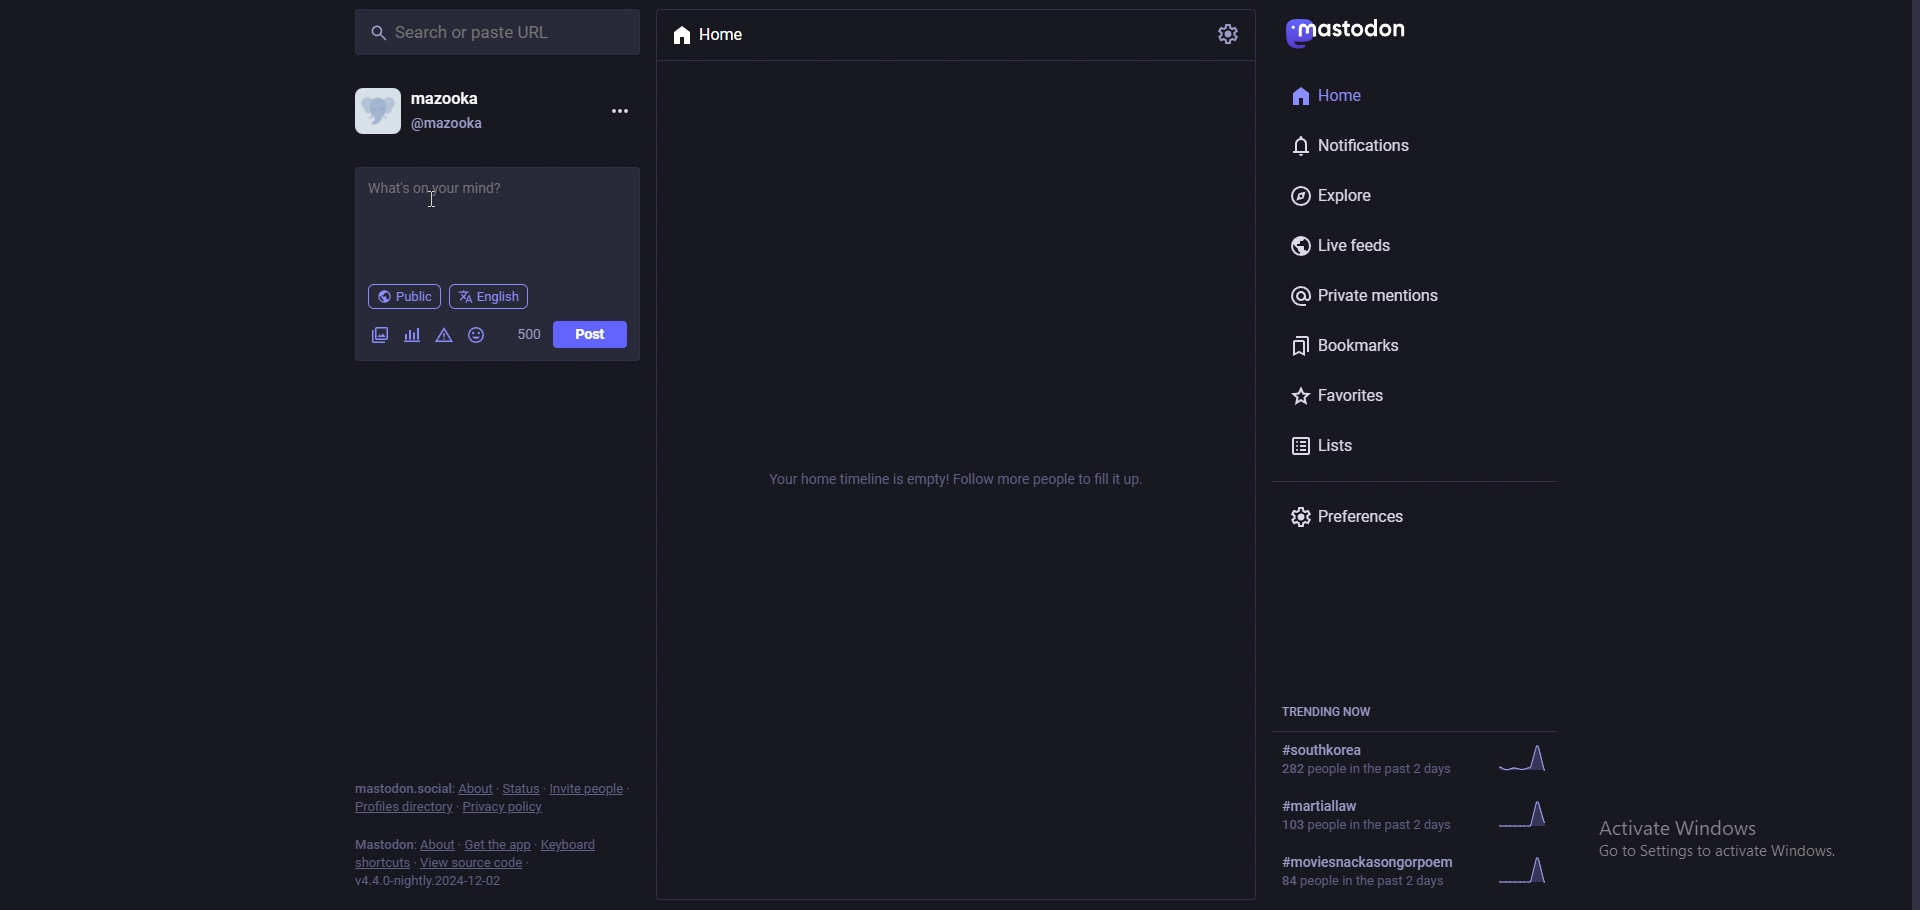  Describe the element at coordinates (506, 807) in the screenshot. I see `privacy policy` at that location.